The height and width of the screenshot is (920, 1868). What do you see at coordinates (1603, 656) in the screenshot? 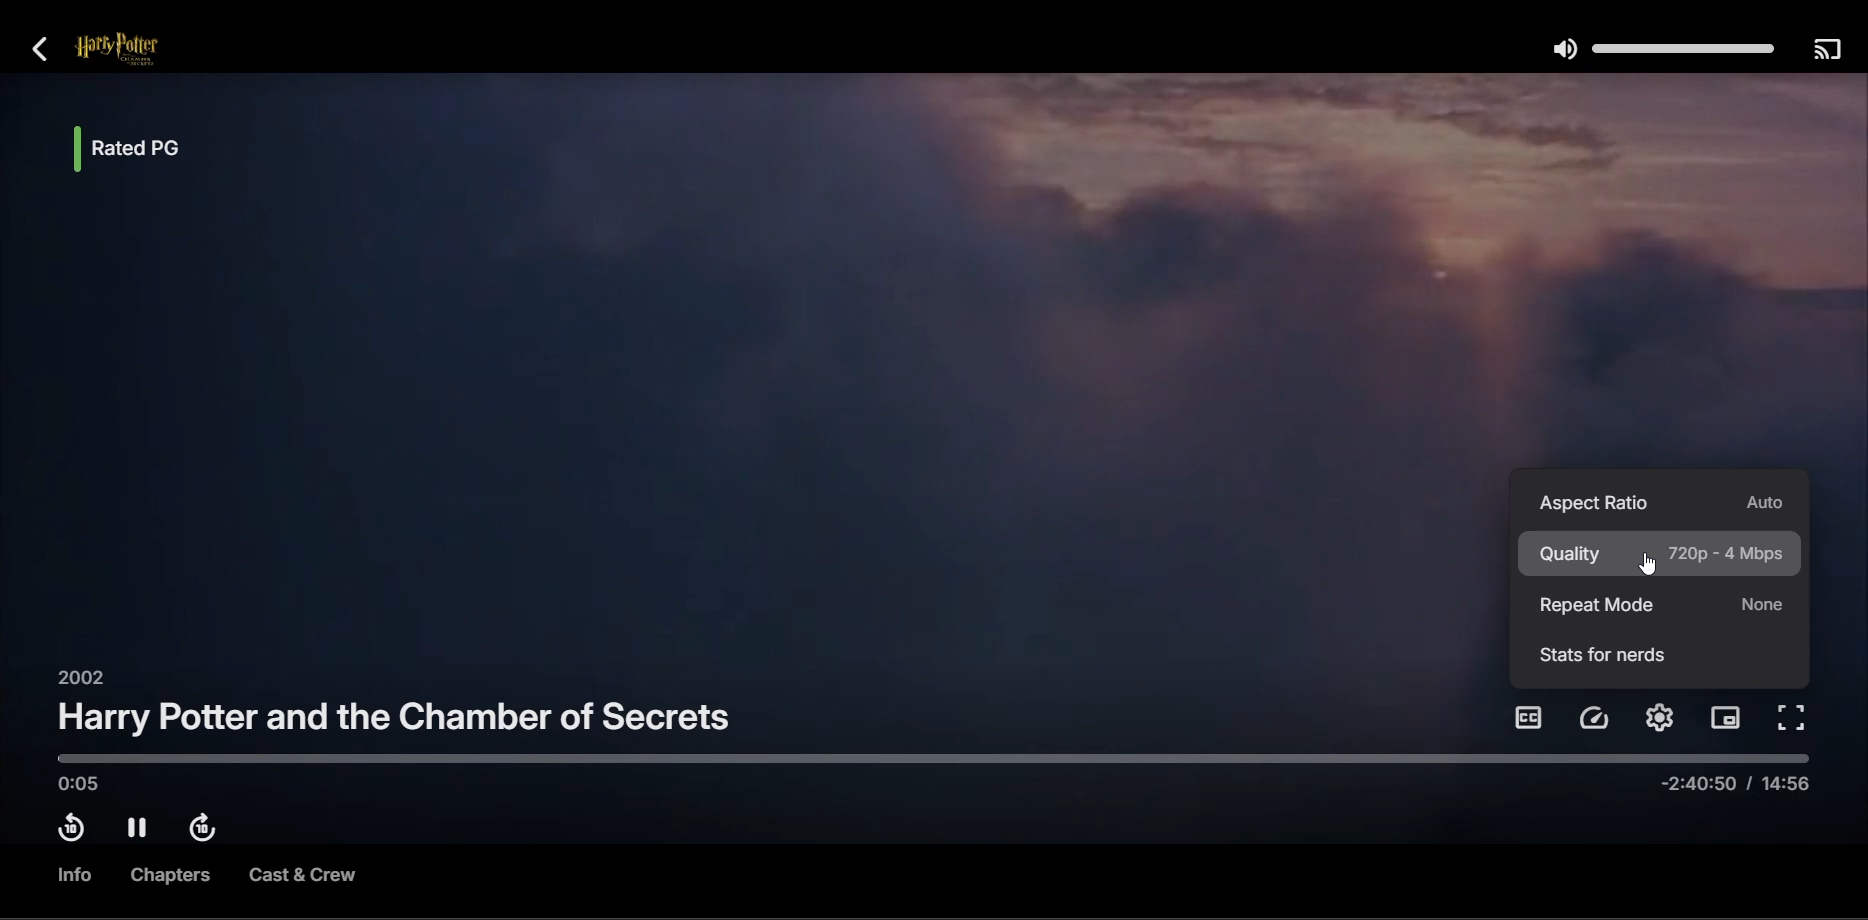
I see `Stats for Nerds` at bounding box center [1603, 656].